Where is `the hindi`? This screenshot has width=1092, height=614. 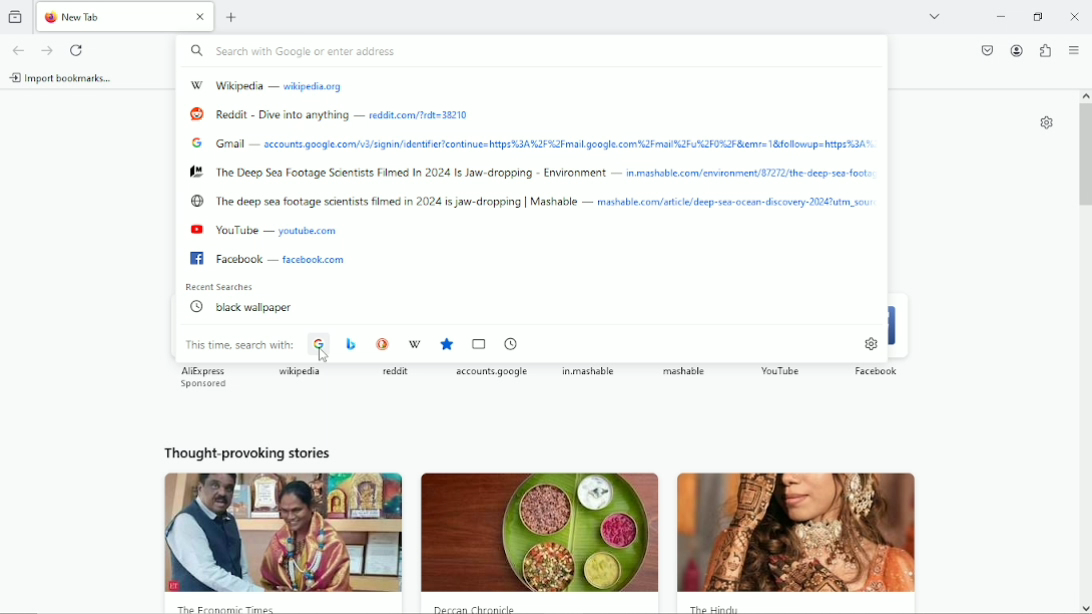
the hindi is located at coordinates (716, 610).